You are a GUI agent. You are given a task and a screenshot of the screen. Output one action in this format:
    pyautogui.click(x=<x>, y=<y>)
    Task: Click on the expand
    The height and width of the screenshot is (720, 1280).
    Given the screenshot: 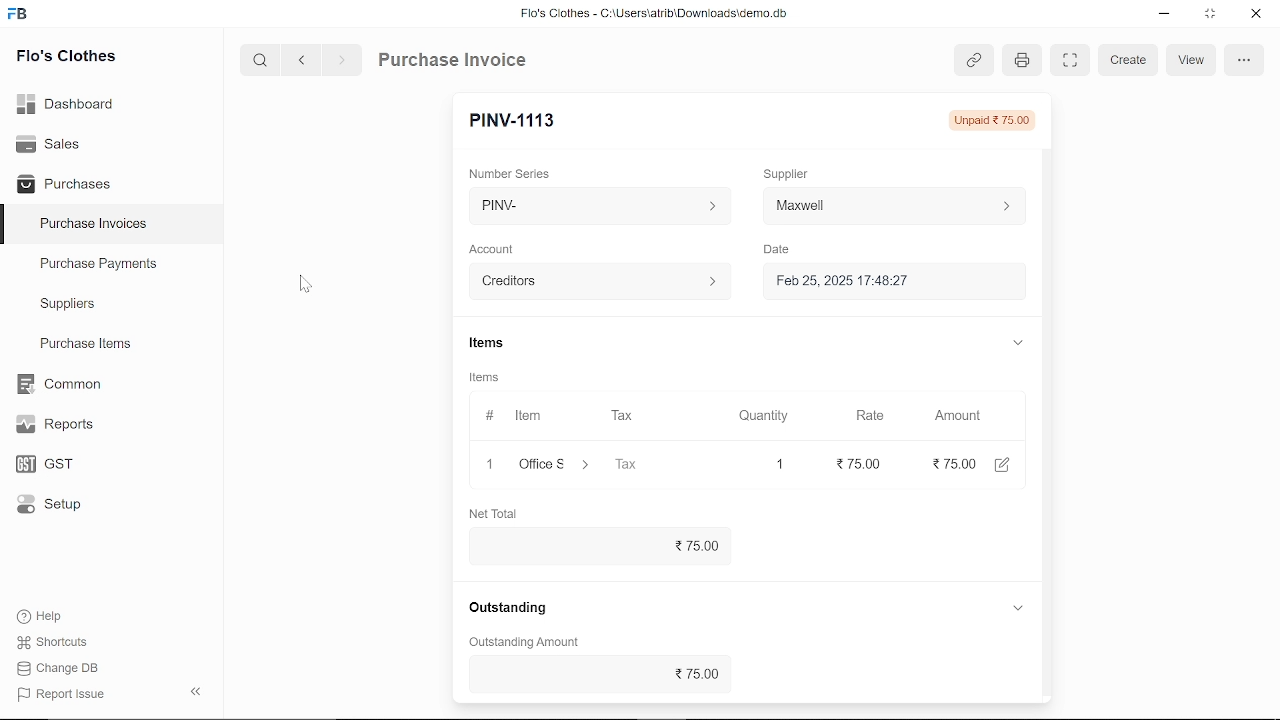 What is the action you would take?
    pyautogui.click(x=1019, y=608)
    